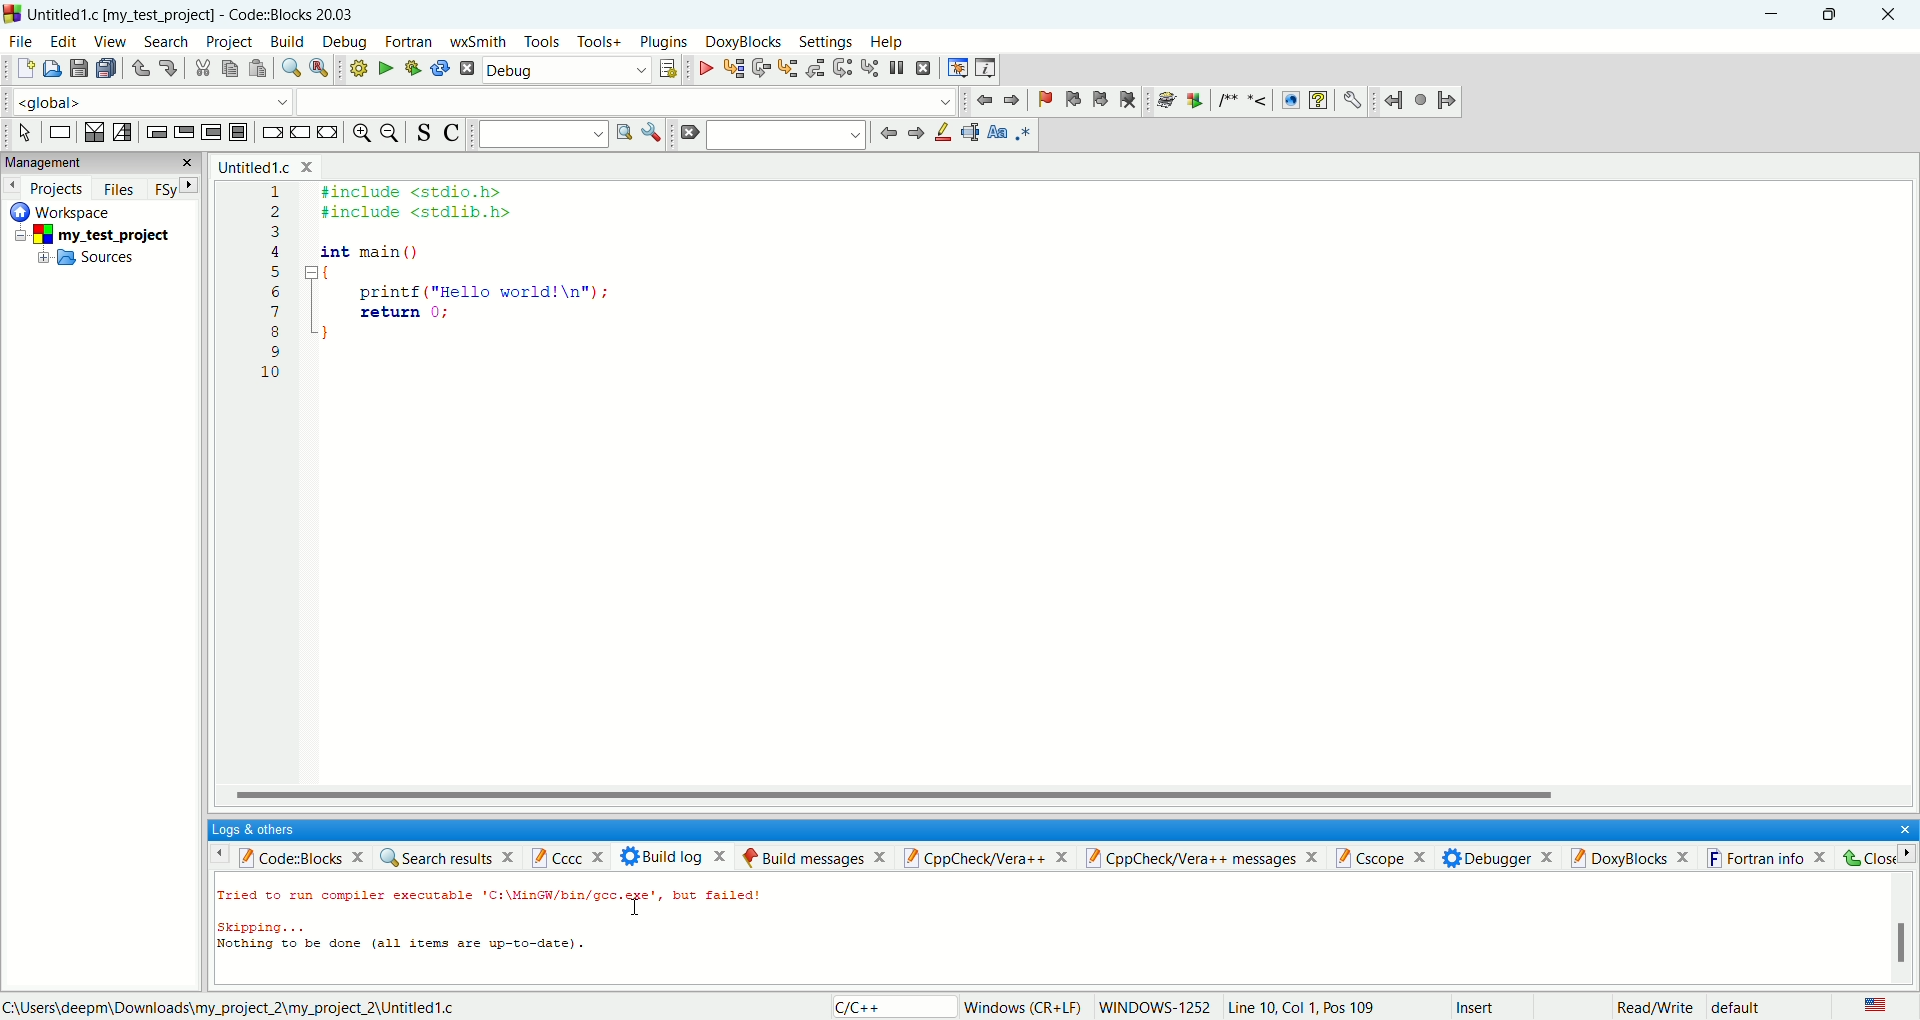 This screenshot has width=1920, height=1020. Describe the element at coordinates (198, 69) in the screenshot. I see `cut` at that location.